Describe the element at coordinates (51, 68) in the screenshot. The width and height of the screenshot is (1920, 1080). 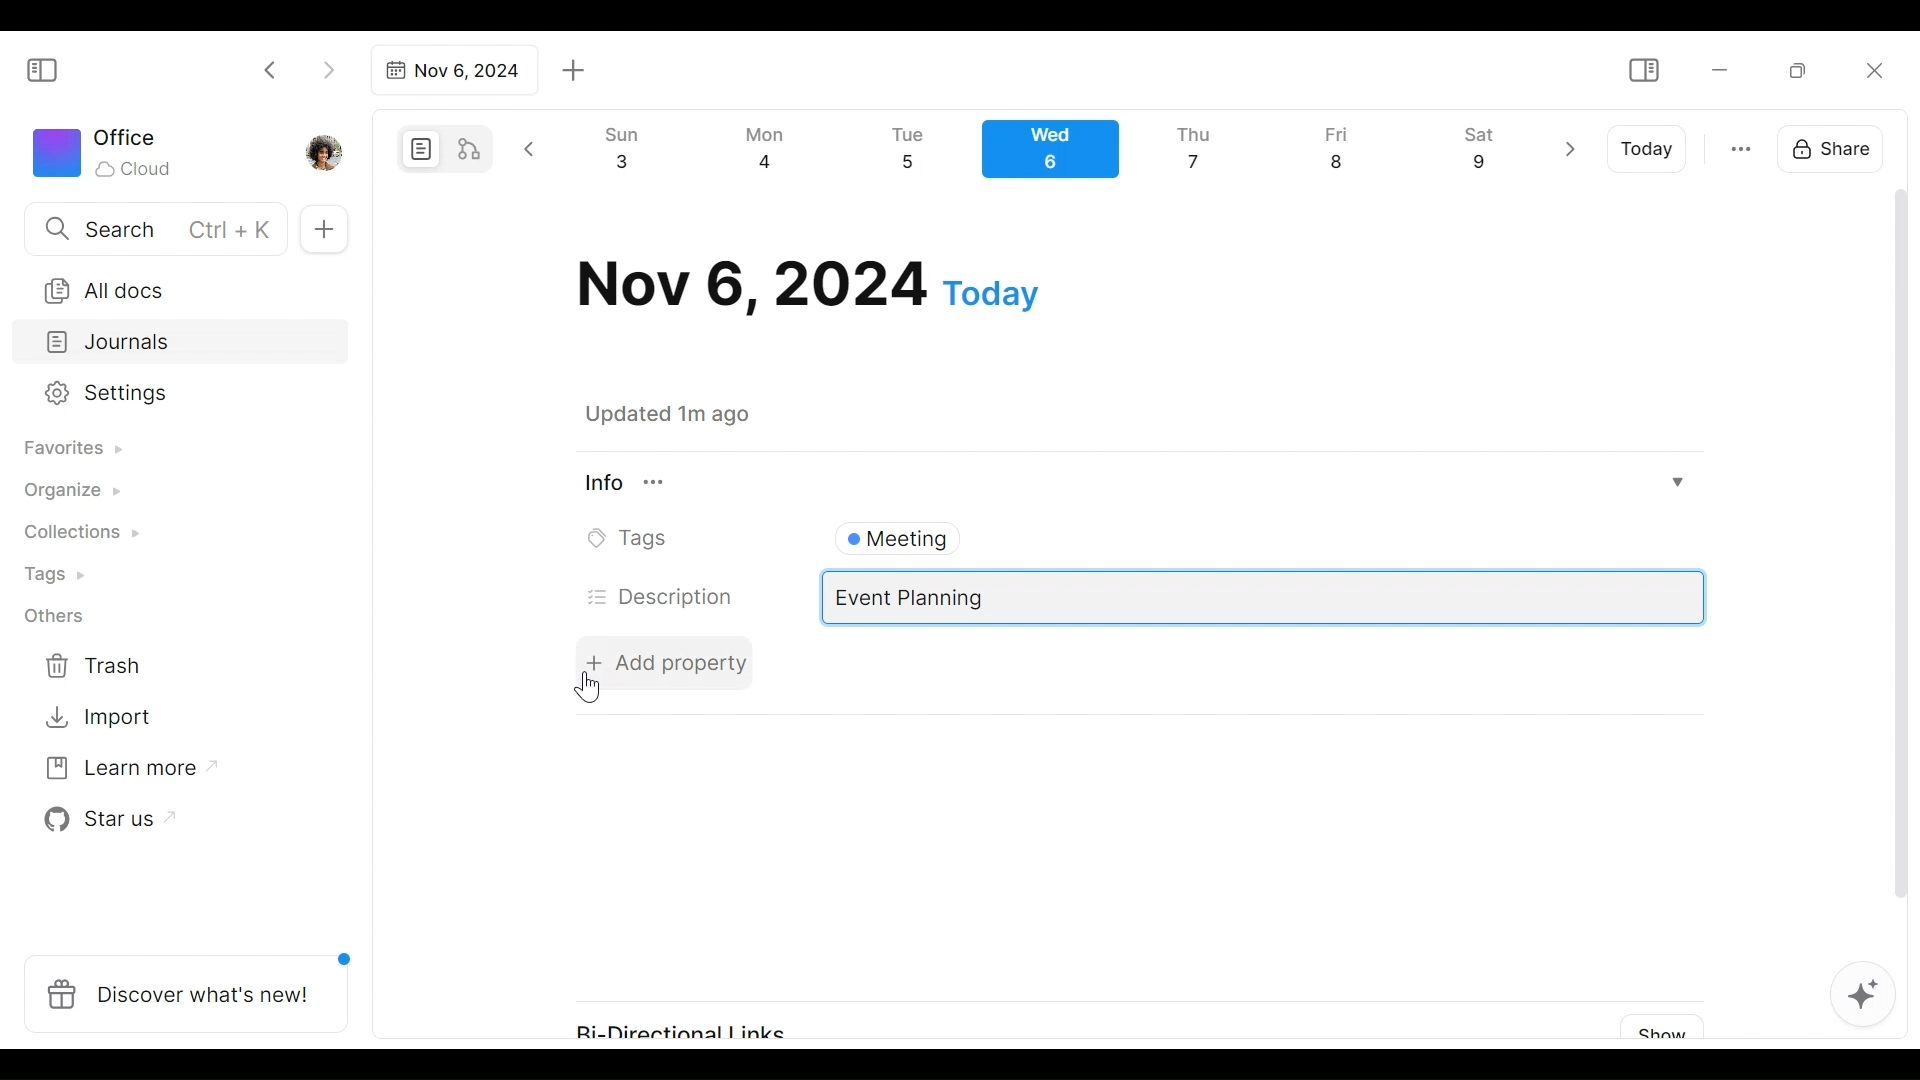
I see `Show/Hide Sidebar` at that location.